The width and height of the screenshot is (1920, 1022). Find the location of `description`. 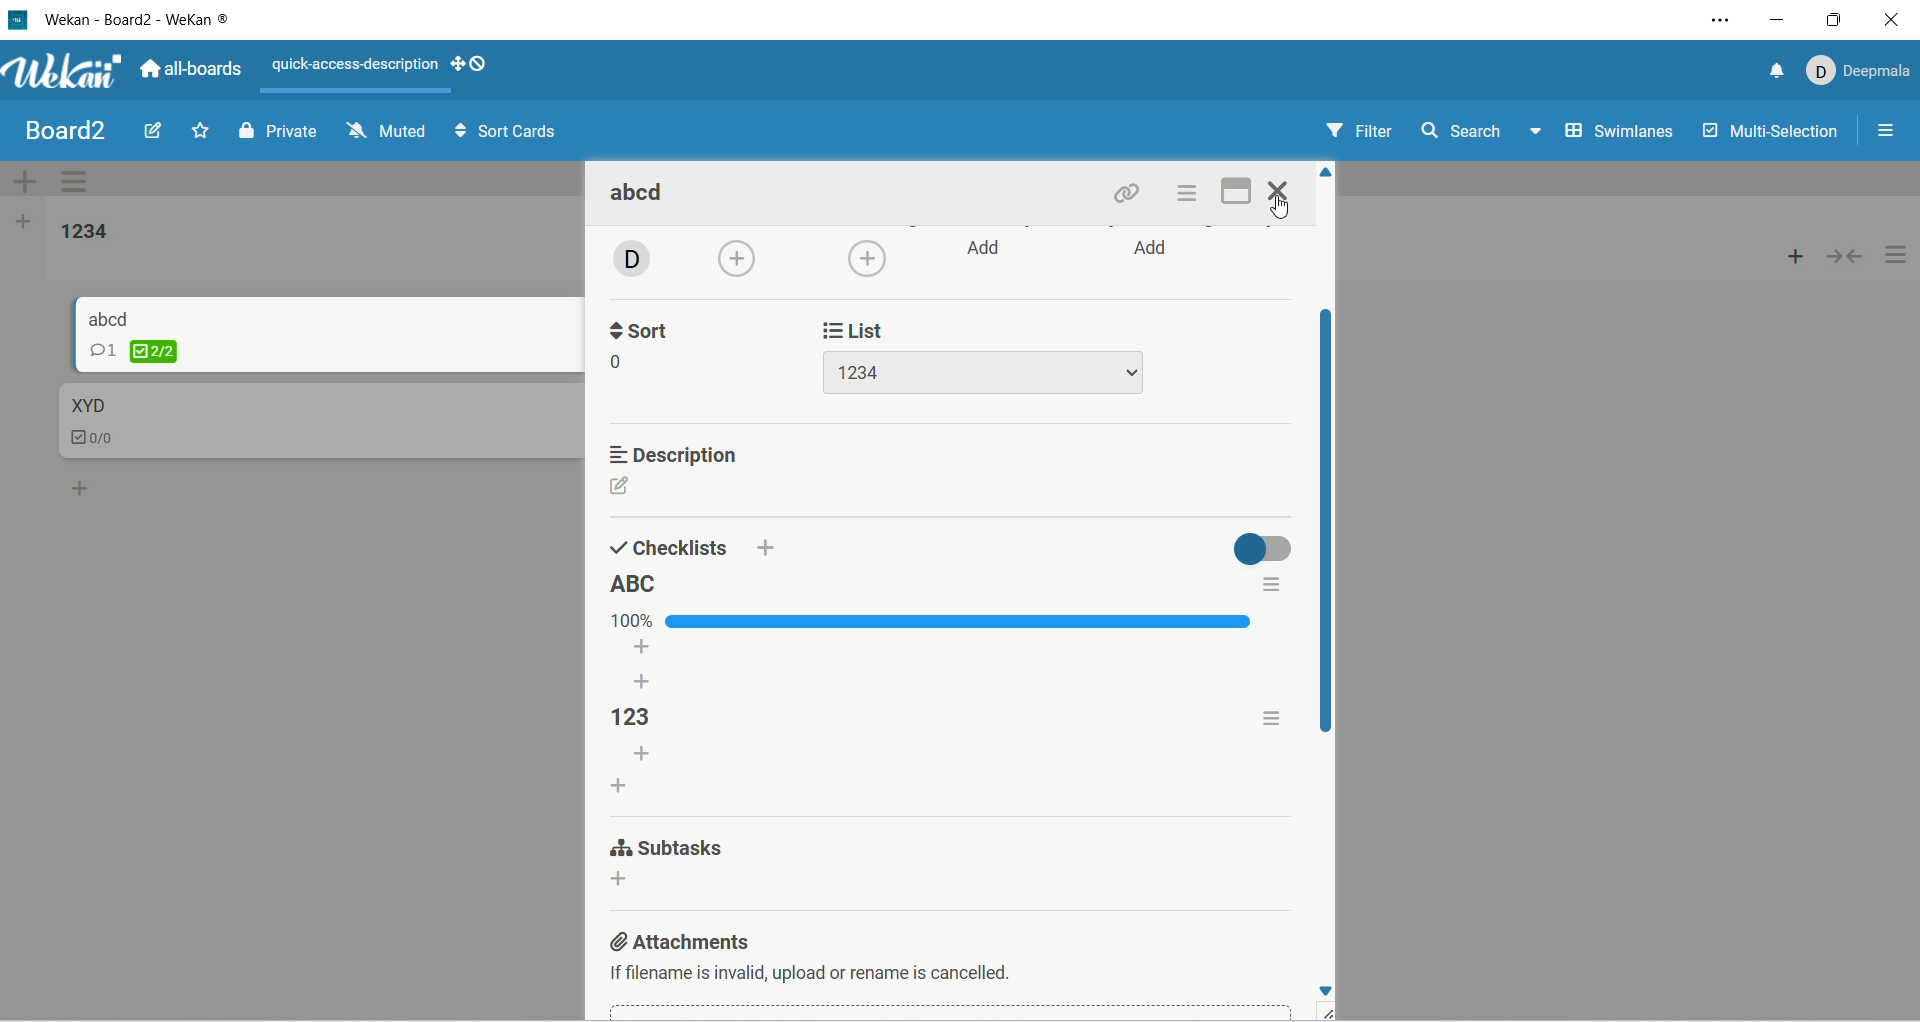

description is located at coordinates (677, 455).